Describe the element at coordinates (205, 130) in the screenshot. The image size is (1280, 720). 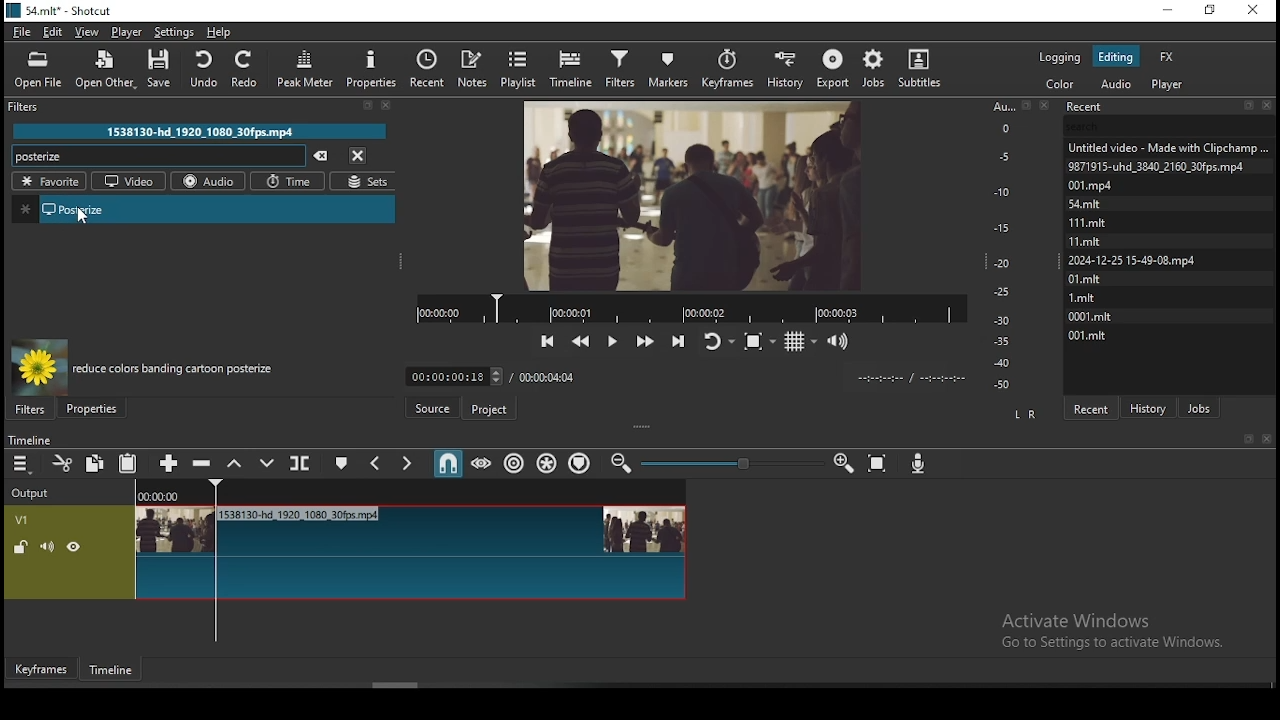
I see `1538130-hd_1920_1080_30fps.mp4` at that location.